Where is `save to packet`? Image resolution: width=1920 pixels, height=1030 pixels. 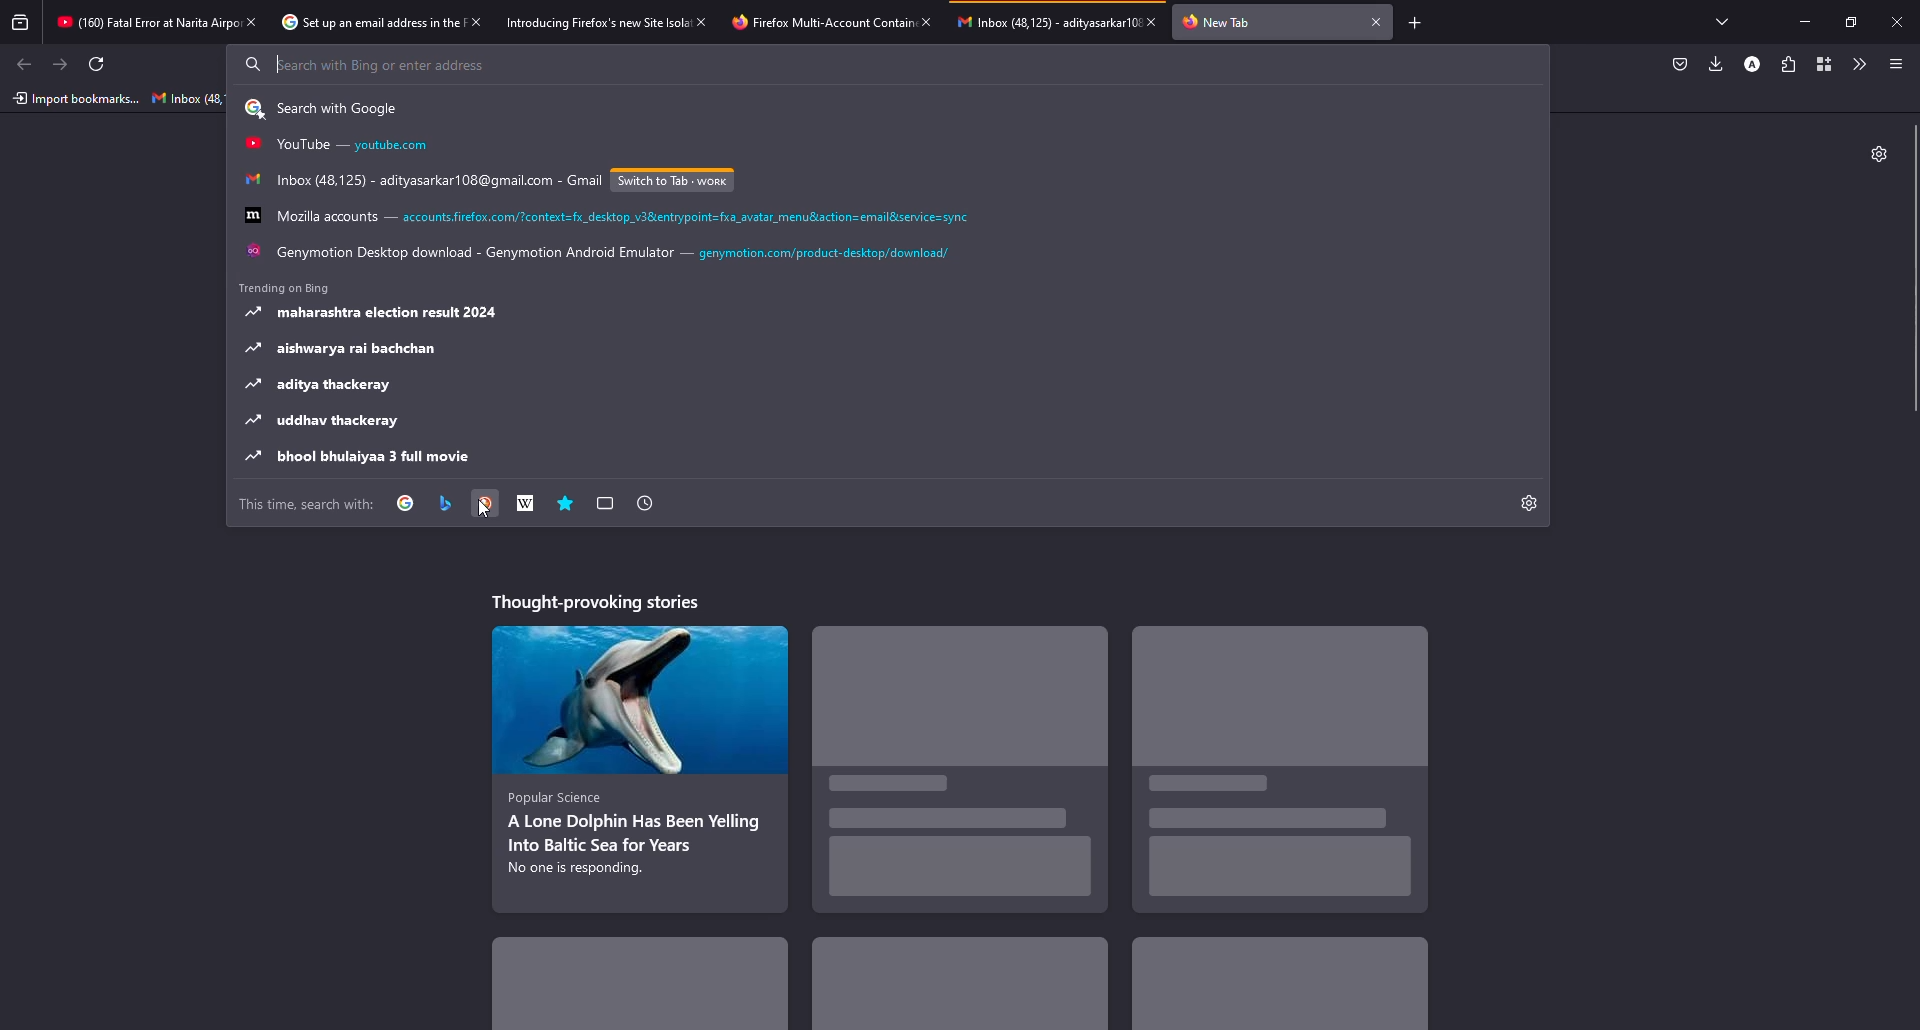
save to packet is located at coordinates (1678, 65).